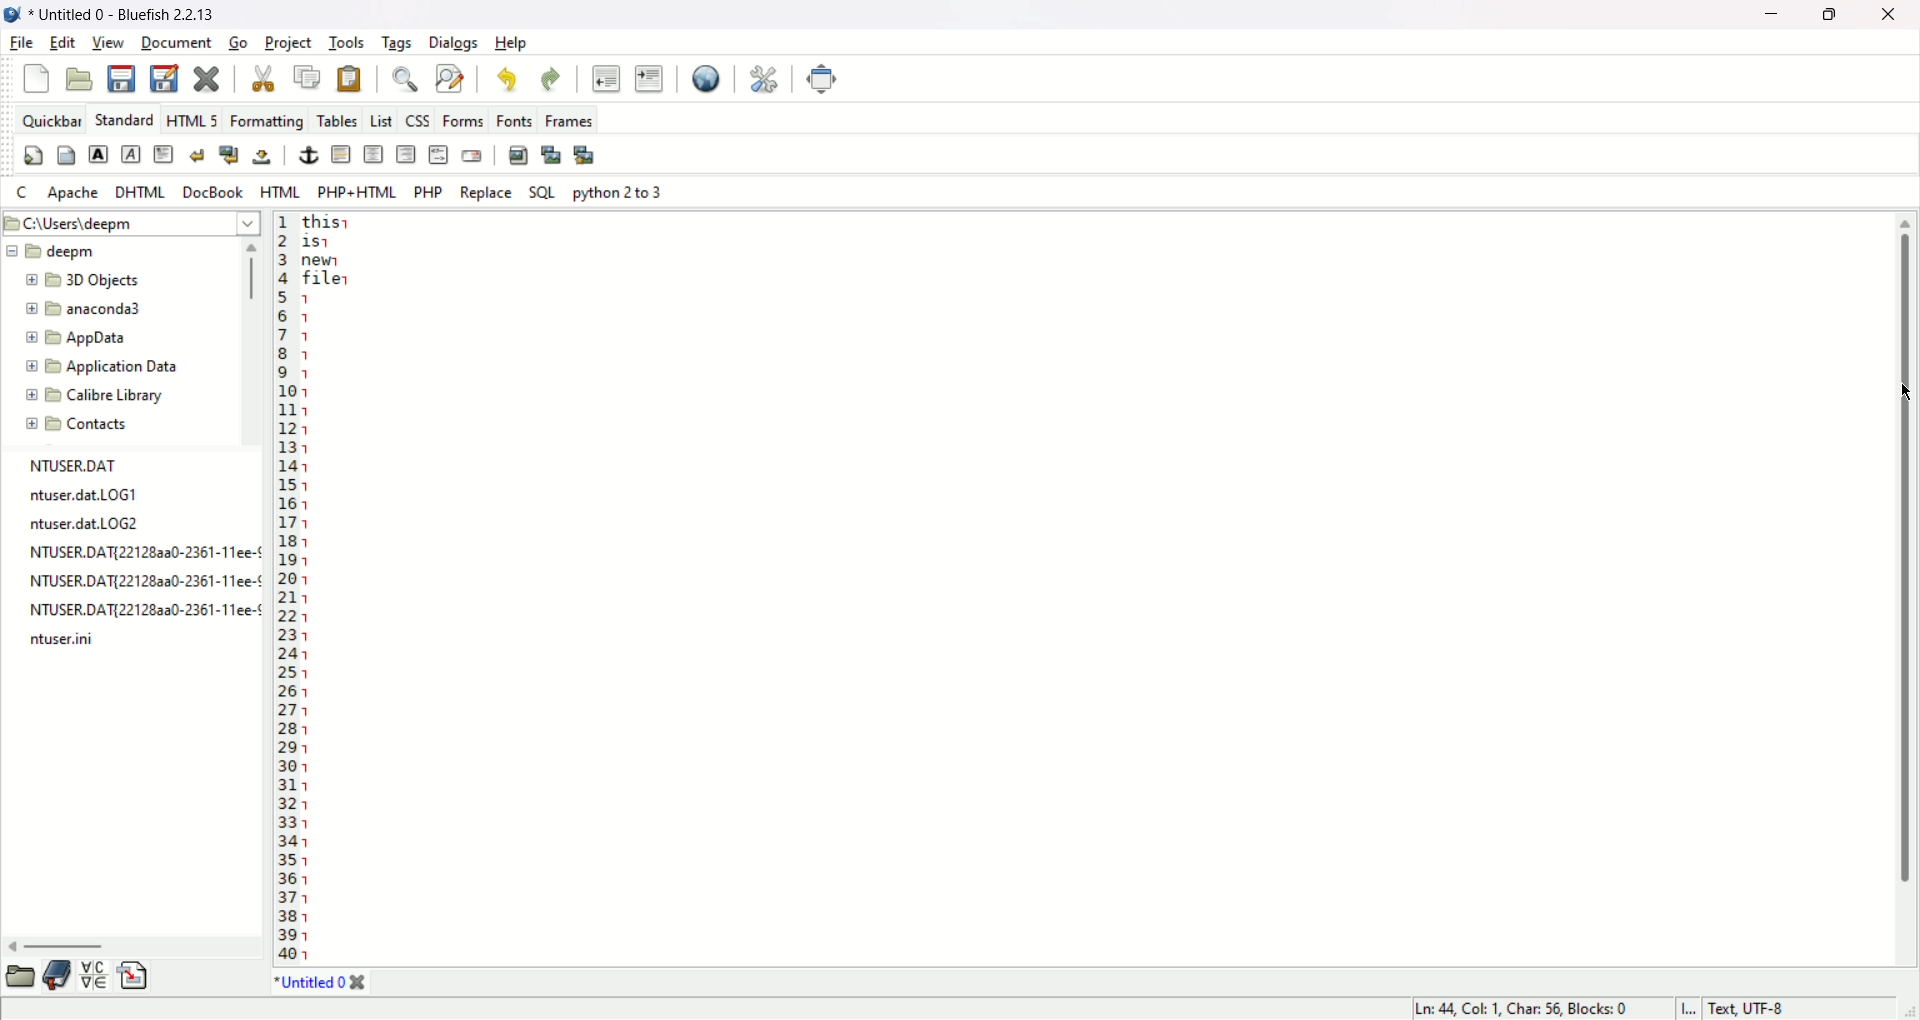 This screenshot has width=1920, height=1020. Describe the element at coordinates (229, 155) in the screenshot. I see `break and clear` at that location.